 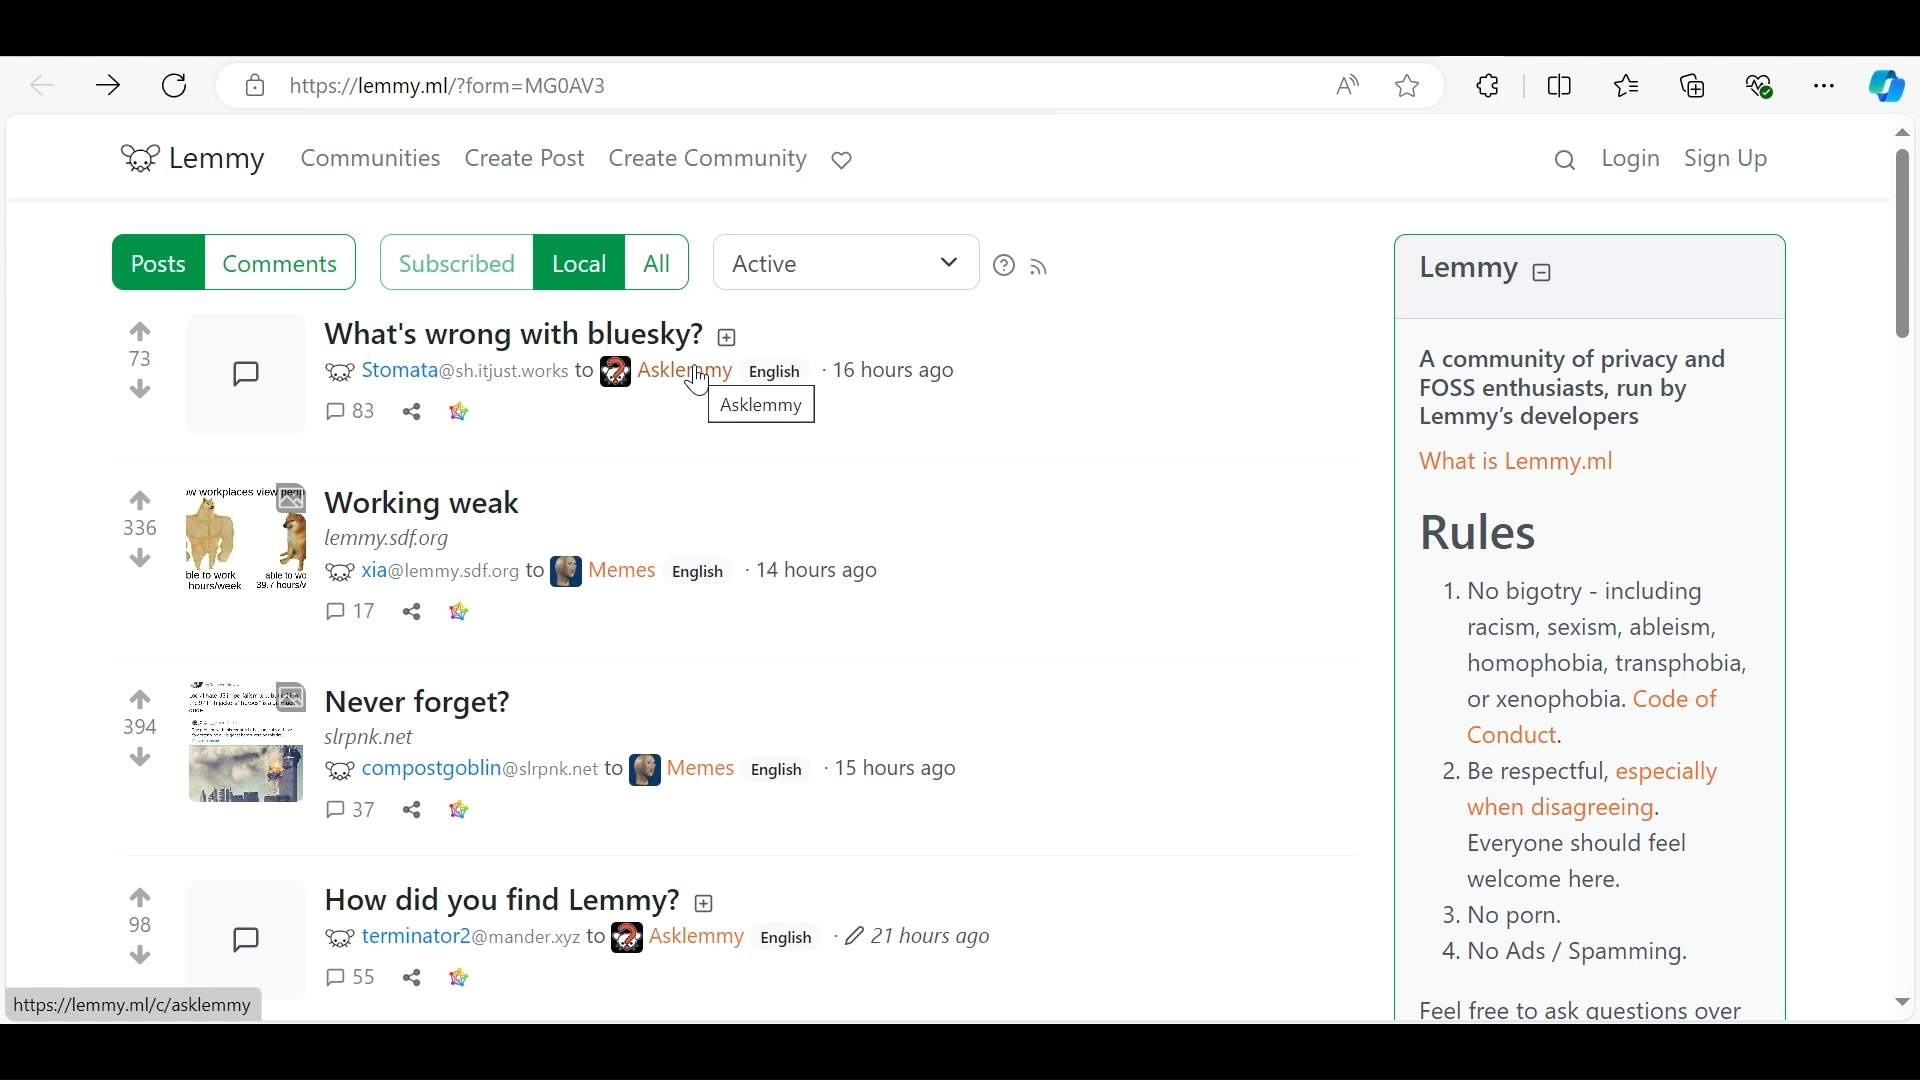 I want to click on Share, so click(x=412, y=978).